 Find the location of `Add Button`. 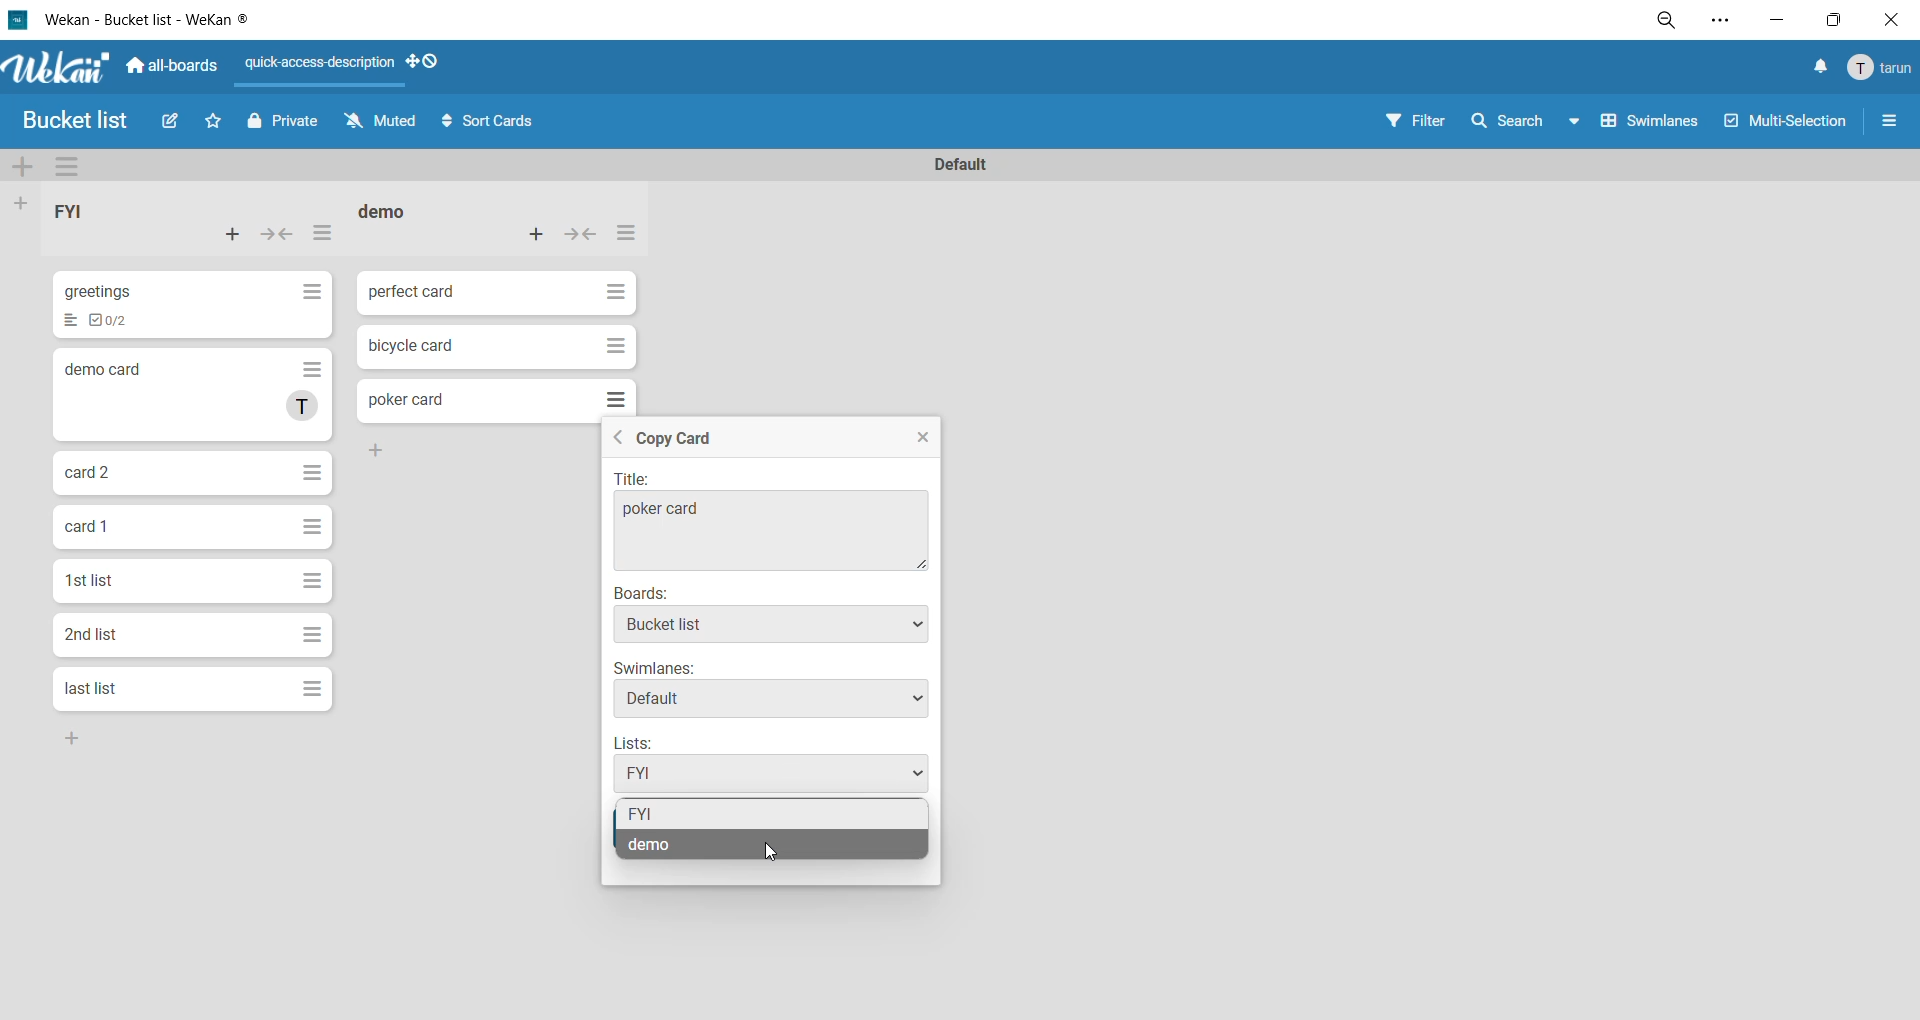

Add Button is located at coordinates (390, 448).